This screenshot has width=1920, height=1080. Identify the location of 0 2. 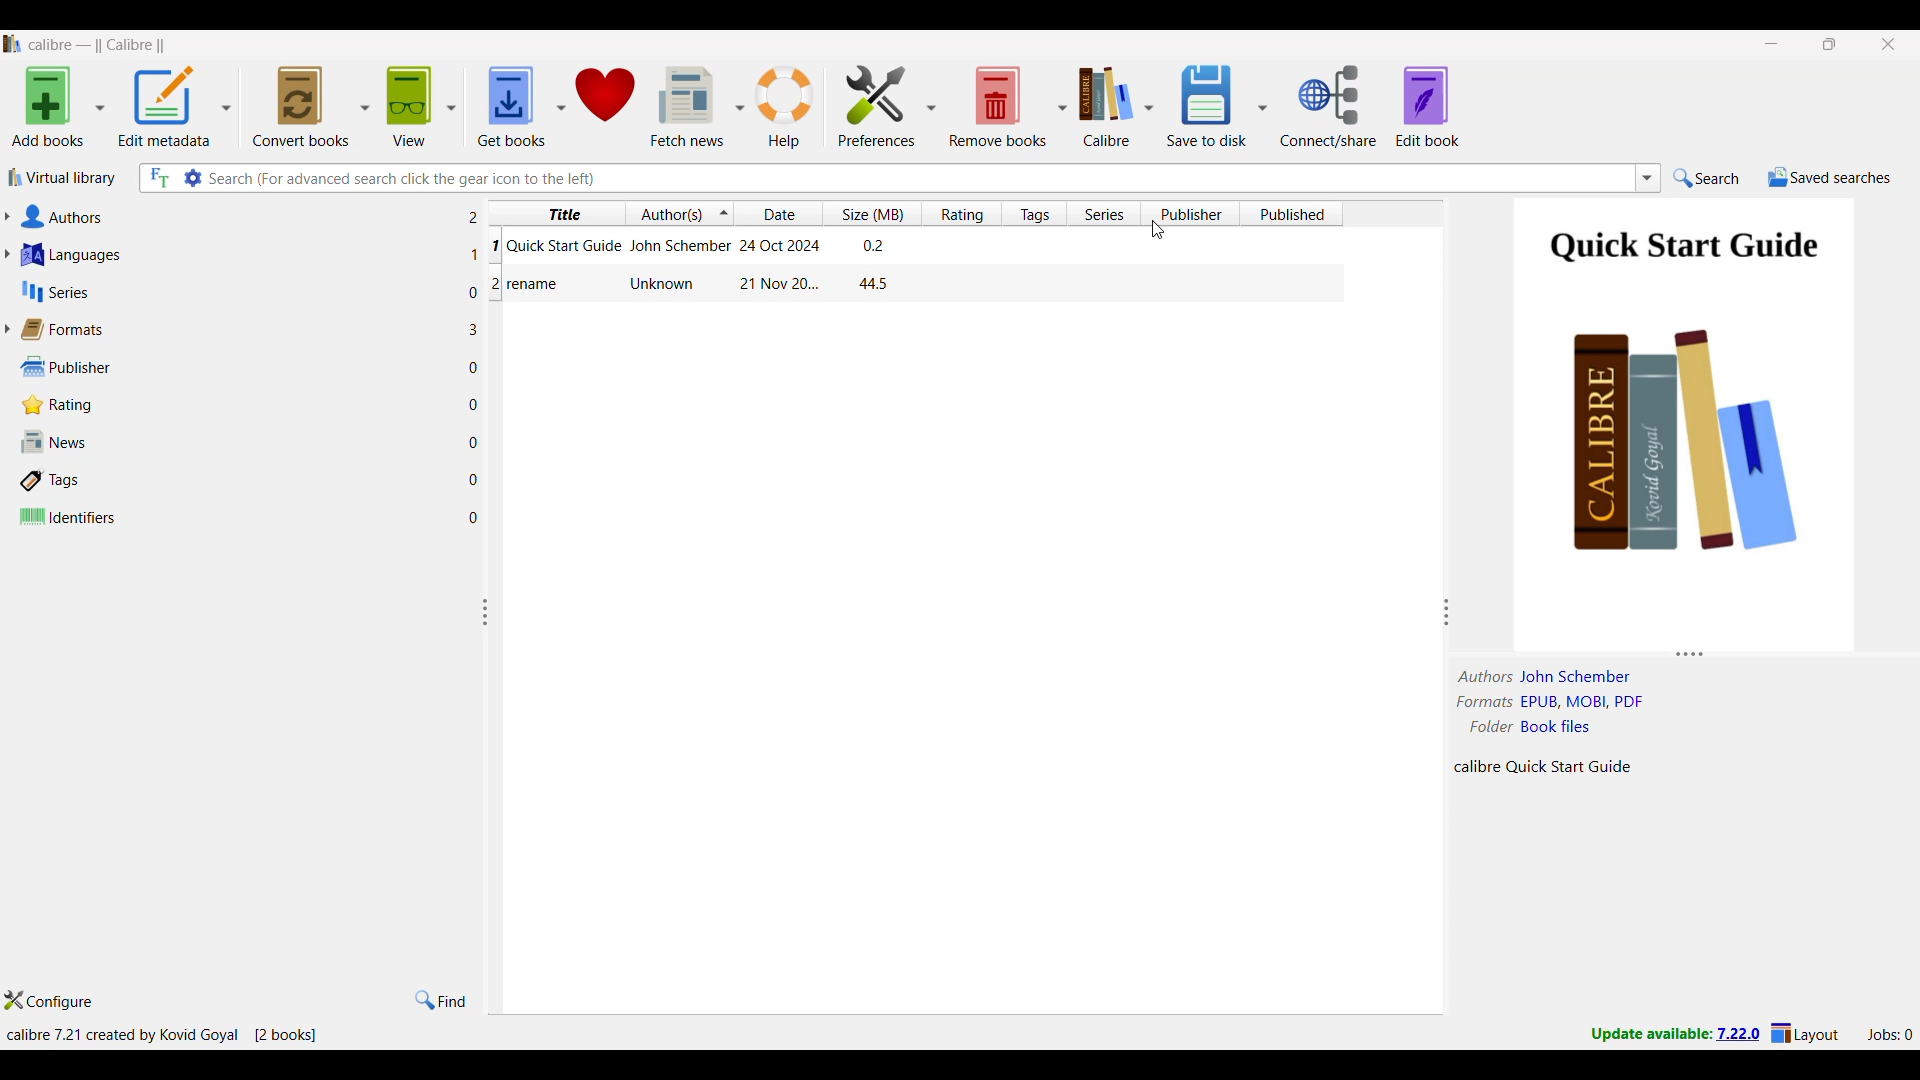
(485, 290).